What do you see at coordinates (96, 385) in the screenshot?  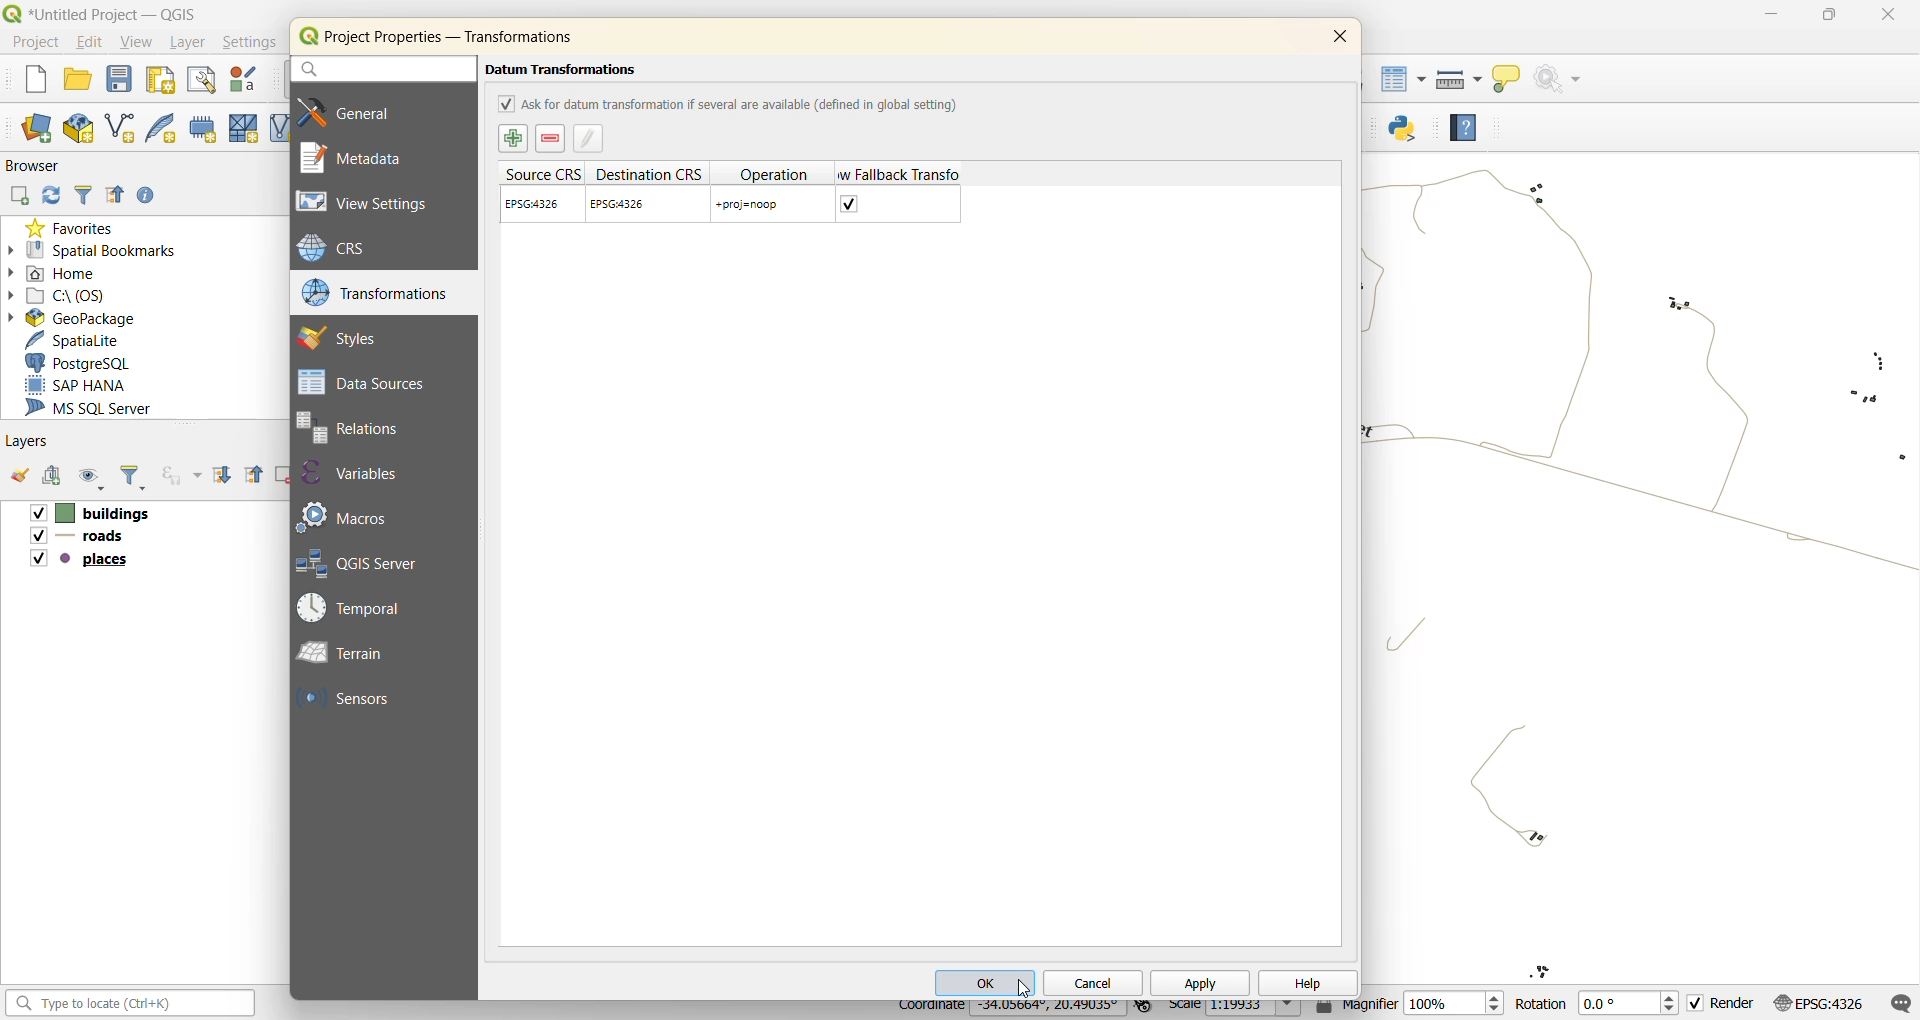 I see `sap hana` at bounding box center [96, 385].